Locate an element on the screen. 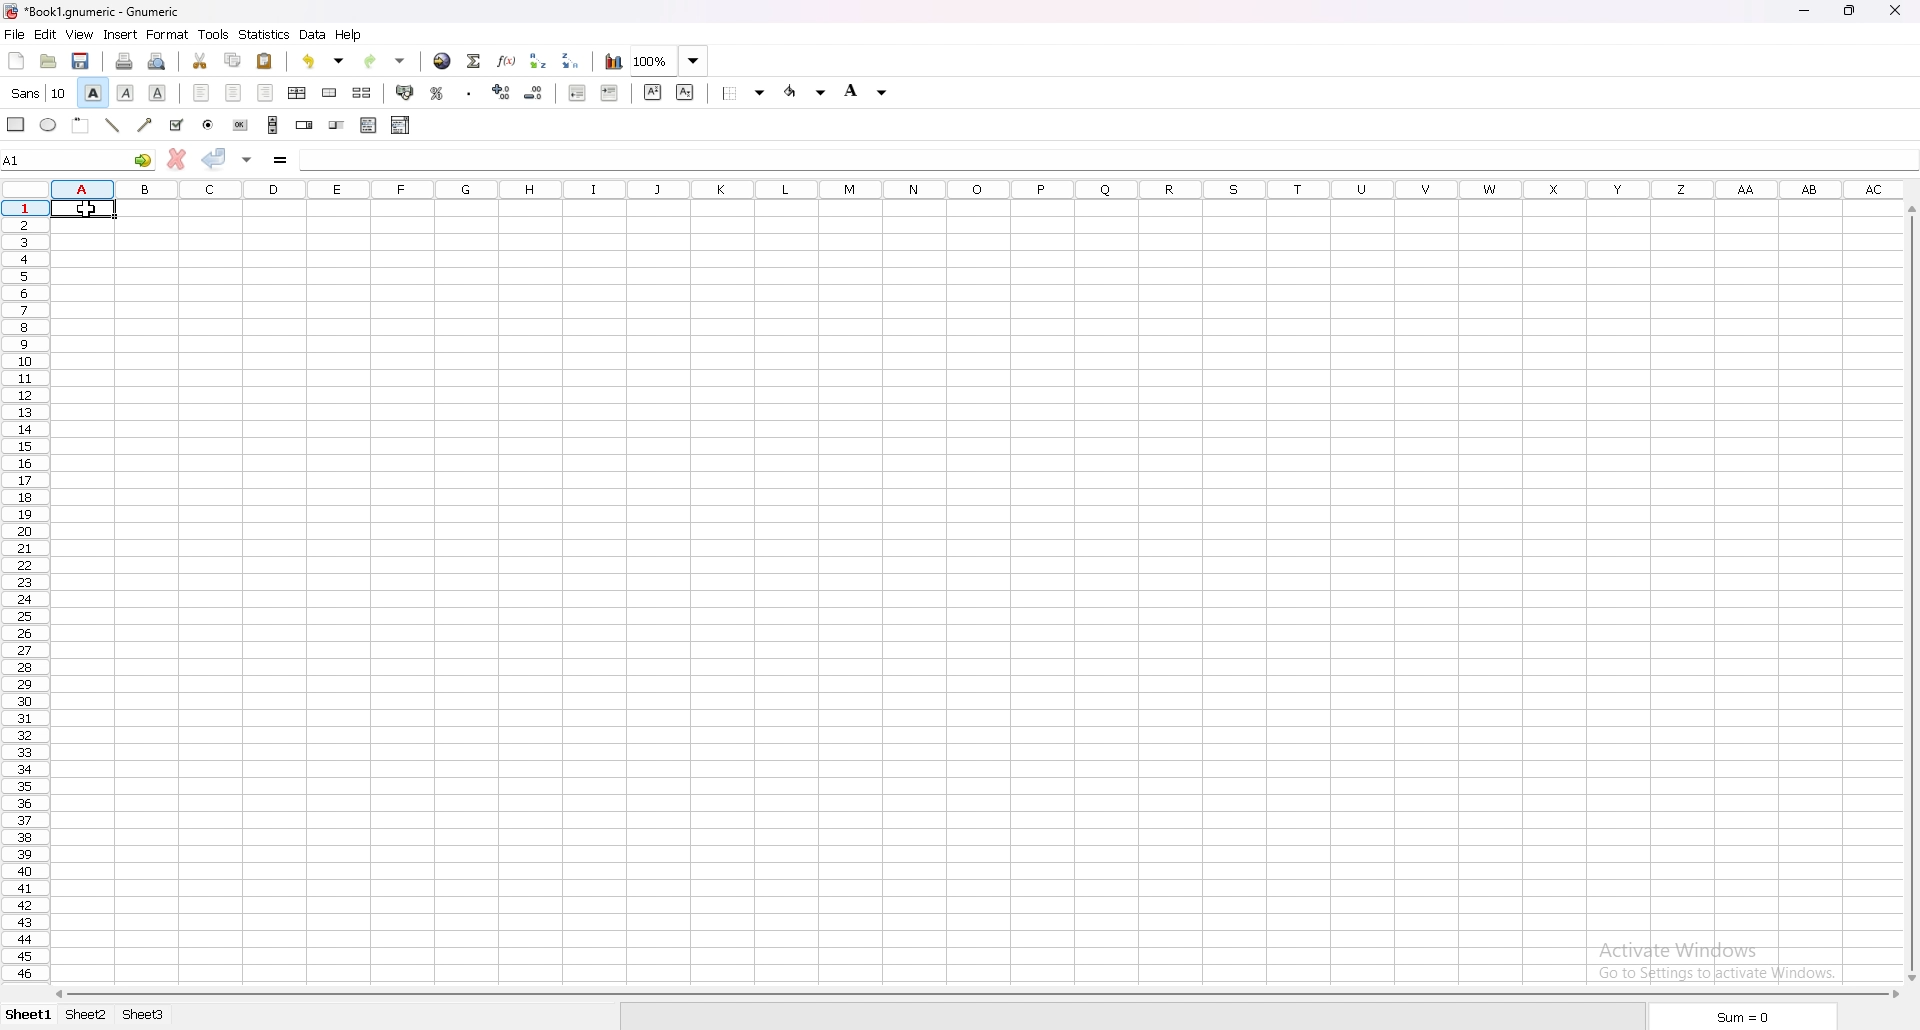 This screenshot has height=1030, width=1920. resize is located at coordinates (1849, 12).